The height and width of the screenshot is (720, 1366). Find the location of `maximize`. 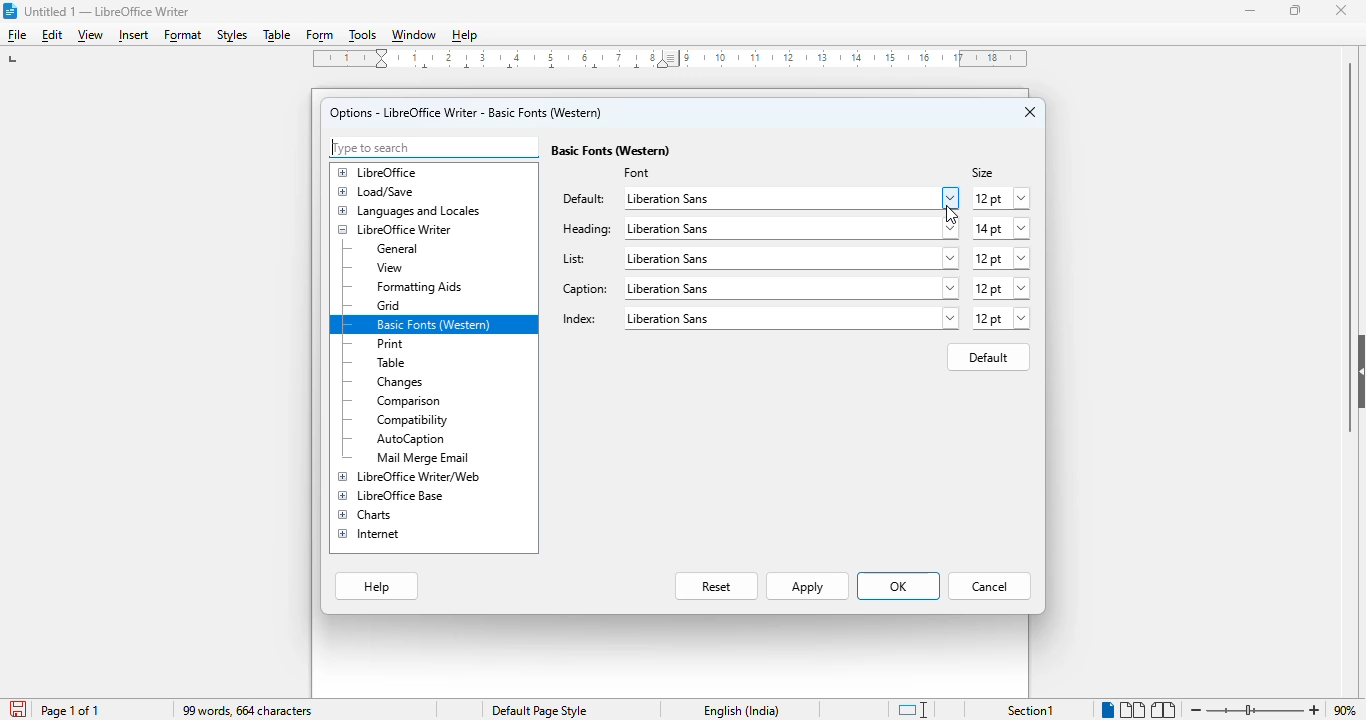

maximize is located at coordinates (1295, 10).